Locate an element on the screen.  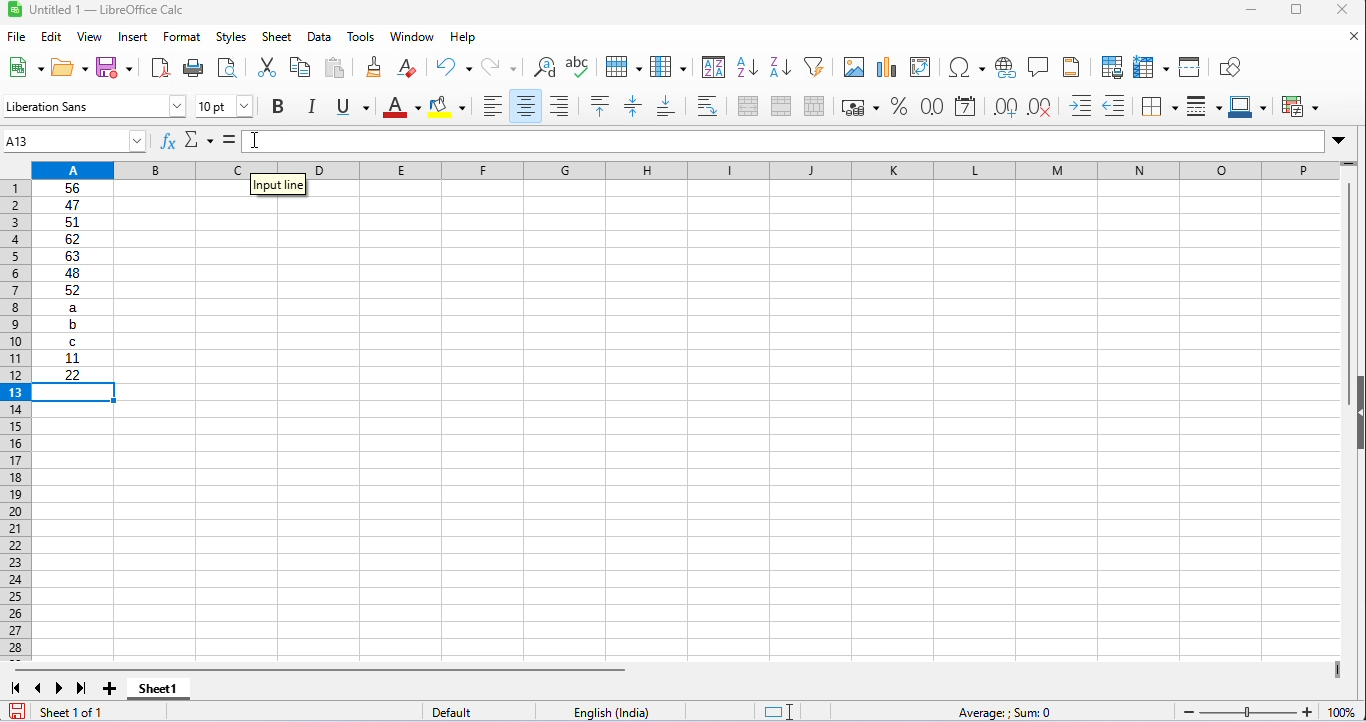
background color is located at coordinates (449, 106).